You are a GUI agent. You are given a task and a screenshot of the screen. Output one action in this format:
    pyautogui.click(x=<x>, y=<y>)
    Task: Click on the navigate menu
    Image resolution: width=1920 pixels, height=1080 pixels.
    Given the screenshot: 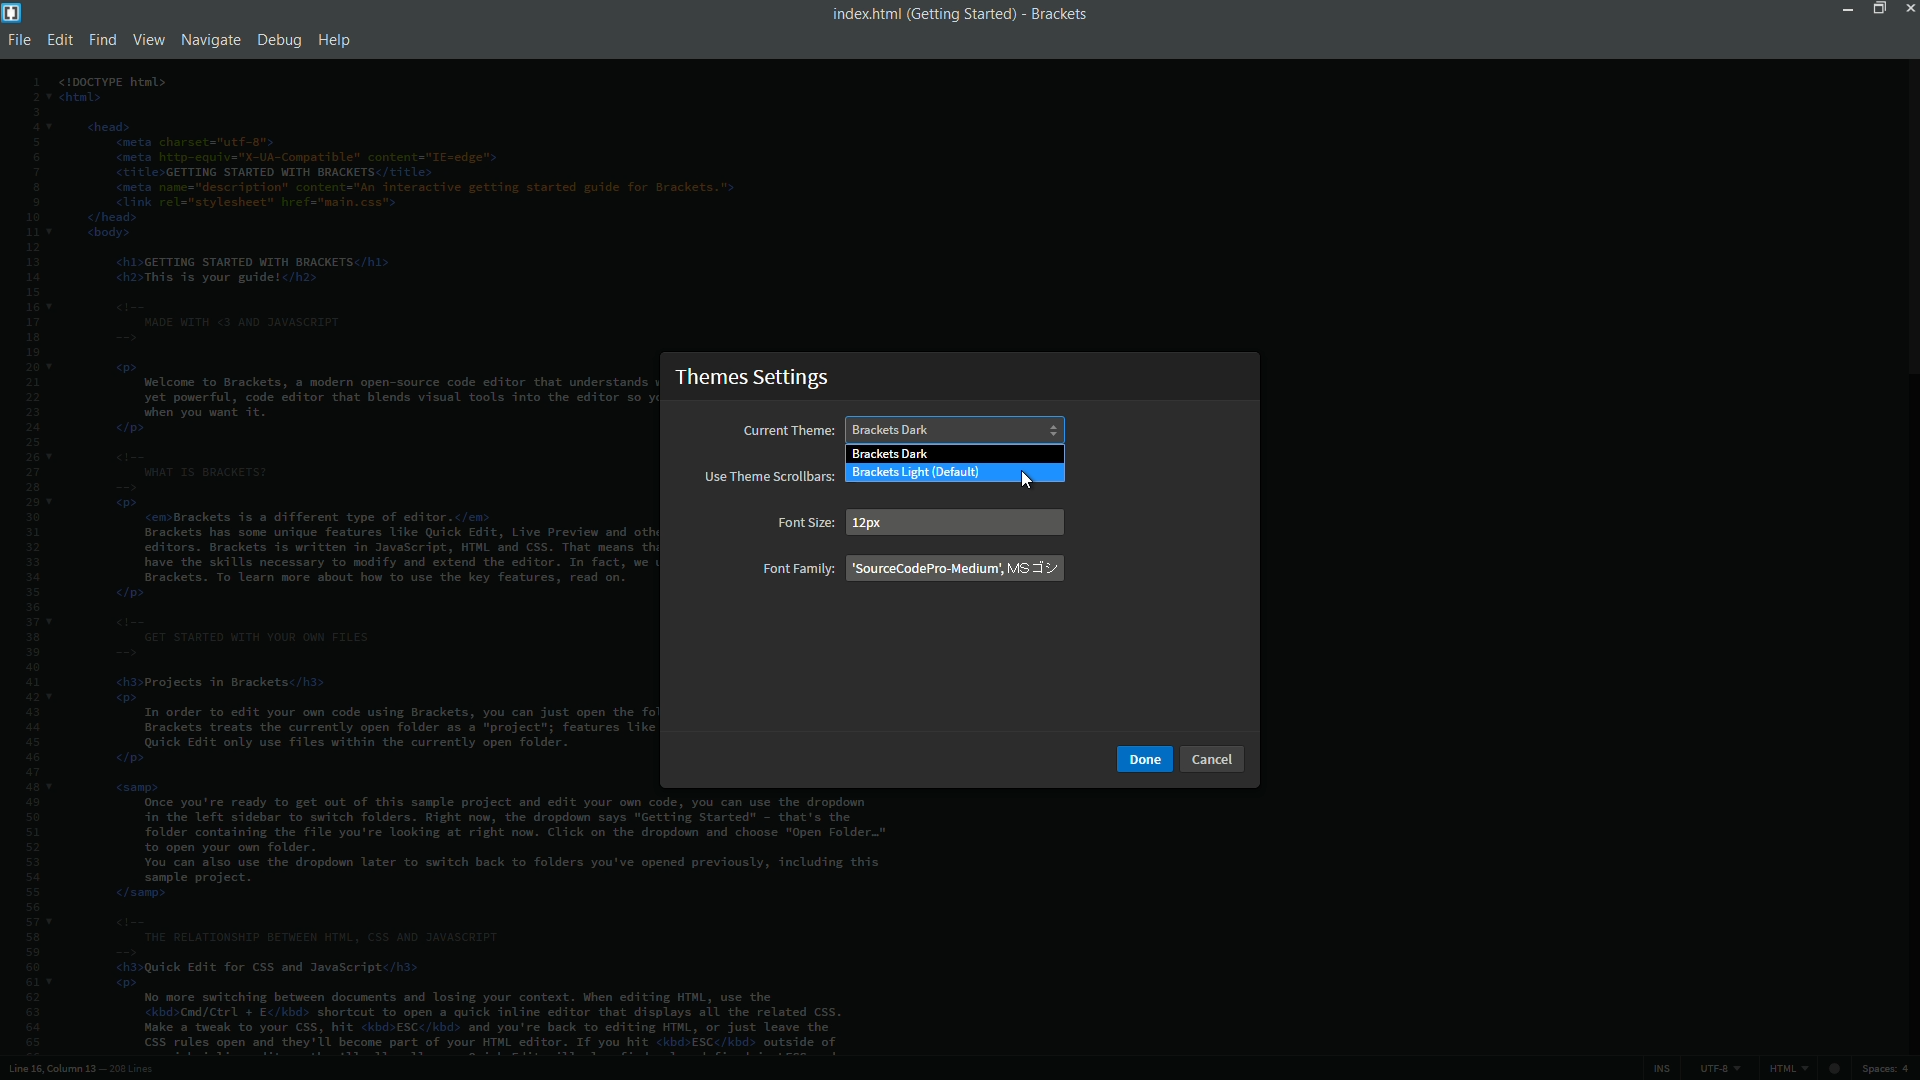 What is the action you would take?
    pyautogui.click(x=209, y=40)
    